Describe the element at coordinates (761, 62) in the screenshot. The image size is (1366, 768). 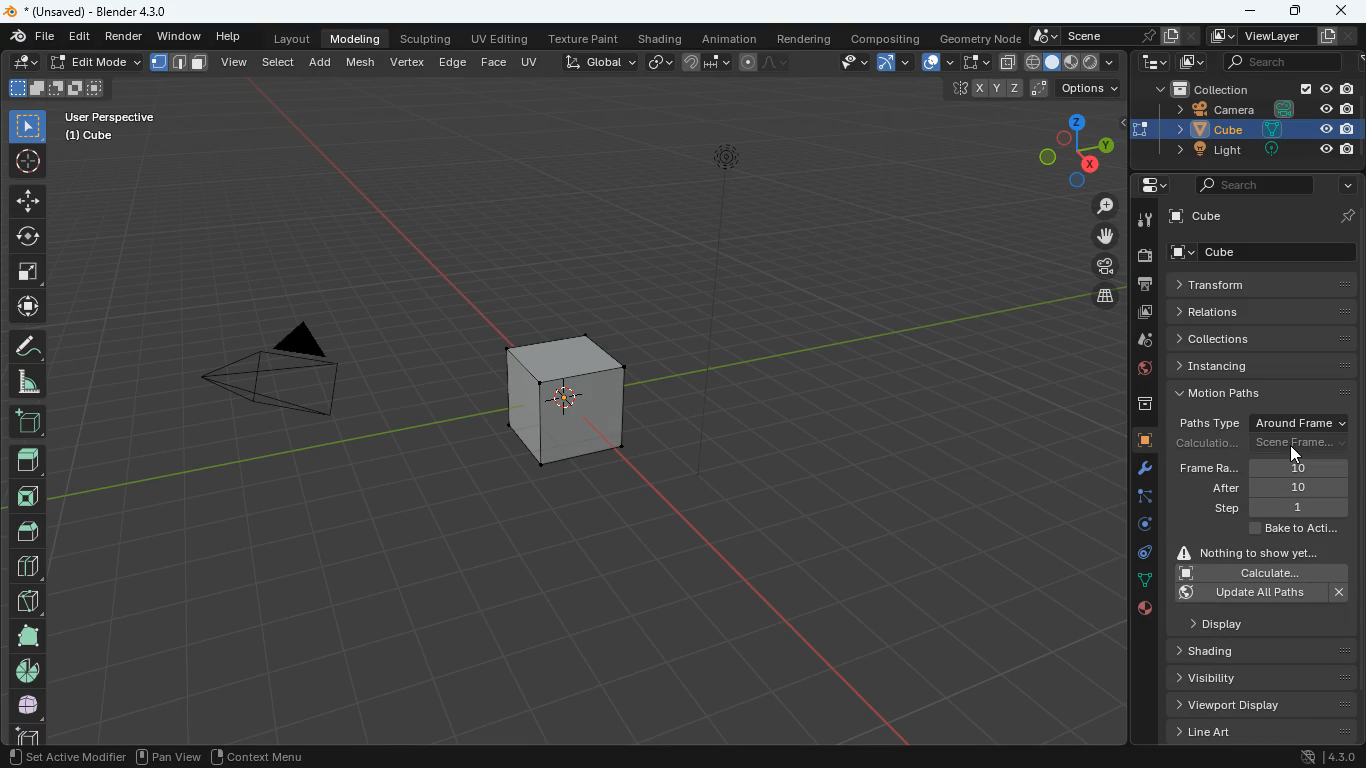
I see `draw` at that location.